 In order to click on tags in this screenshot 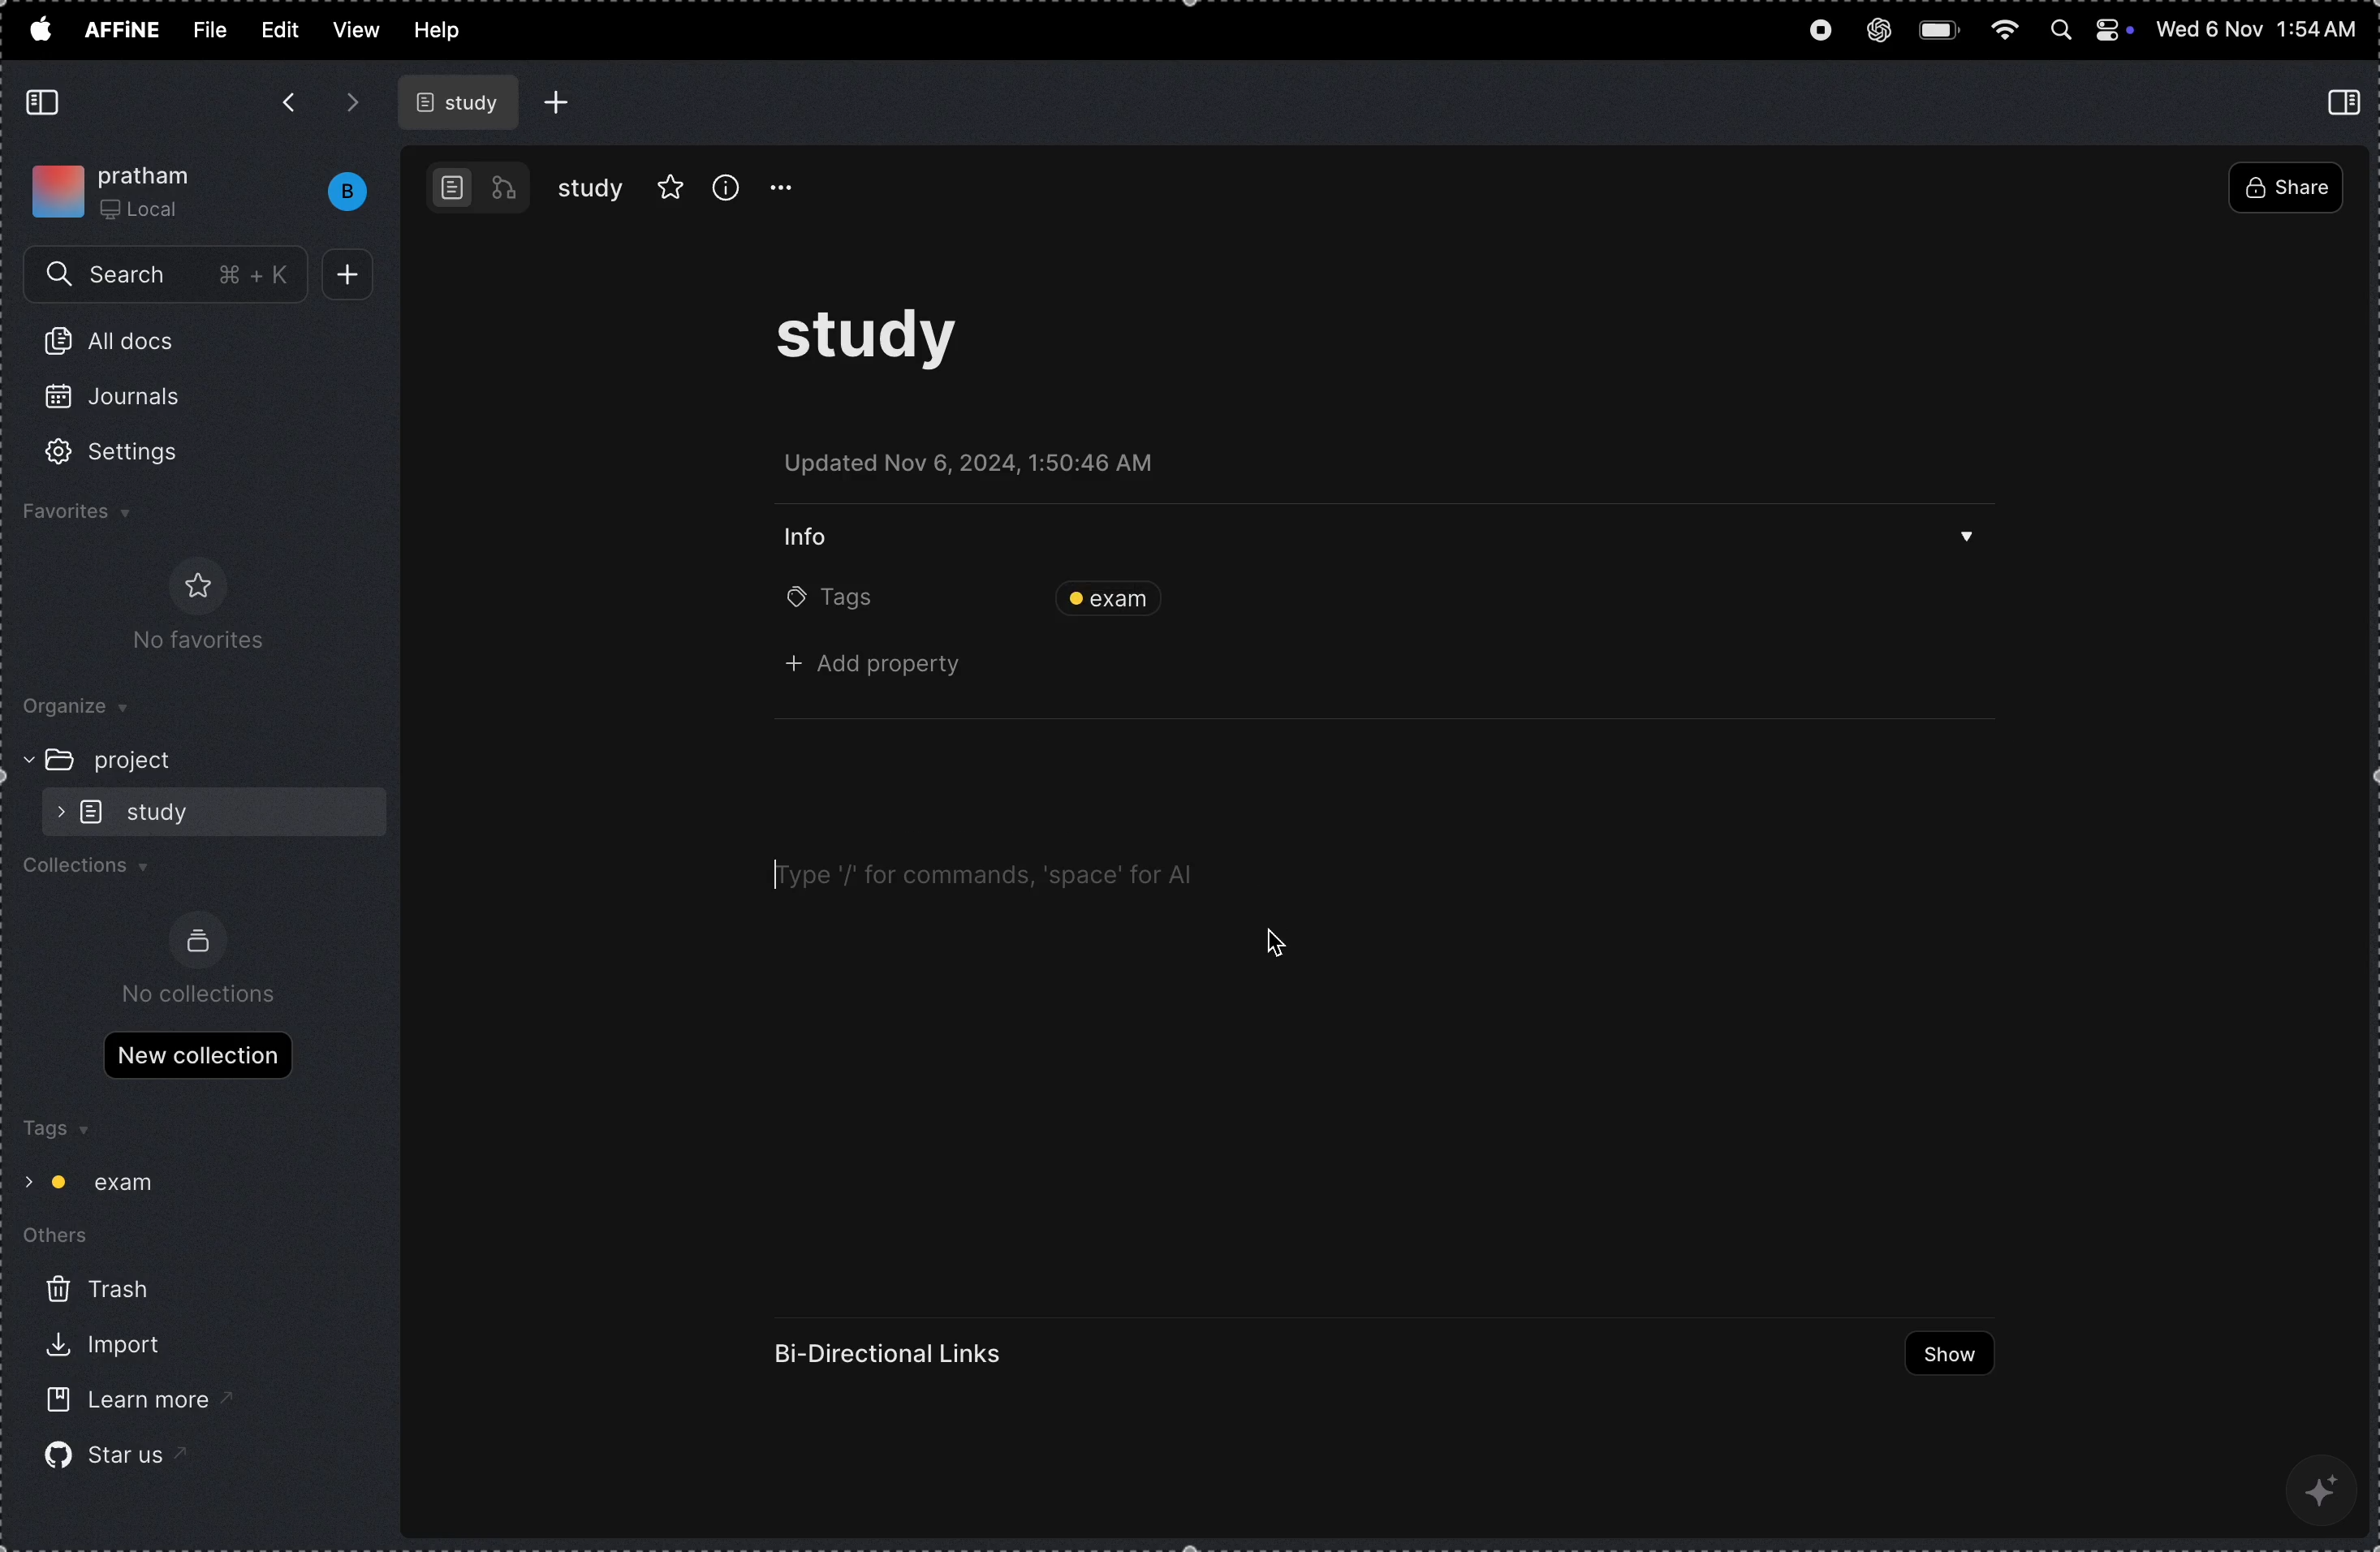, I will do `click(53, 1131)`.